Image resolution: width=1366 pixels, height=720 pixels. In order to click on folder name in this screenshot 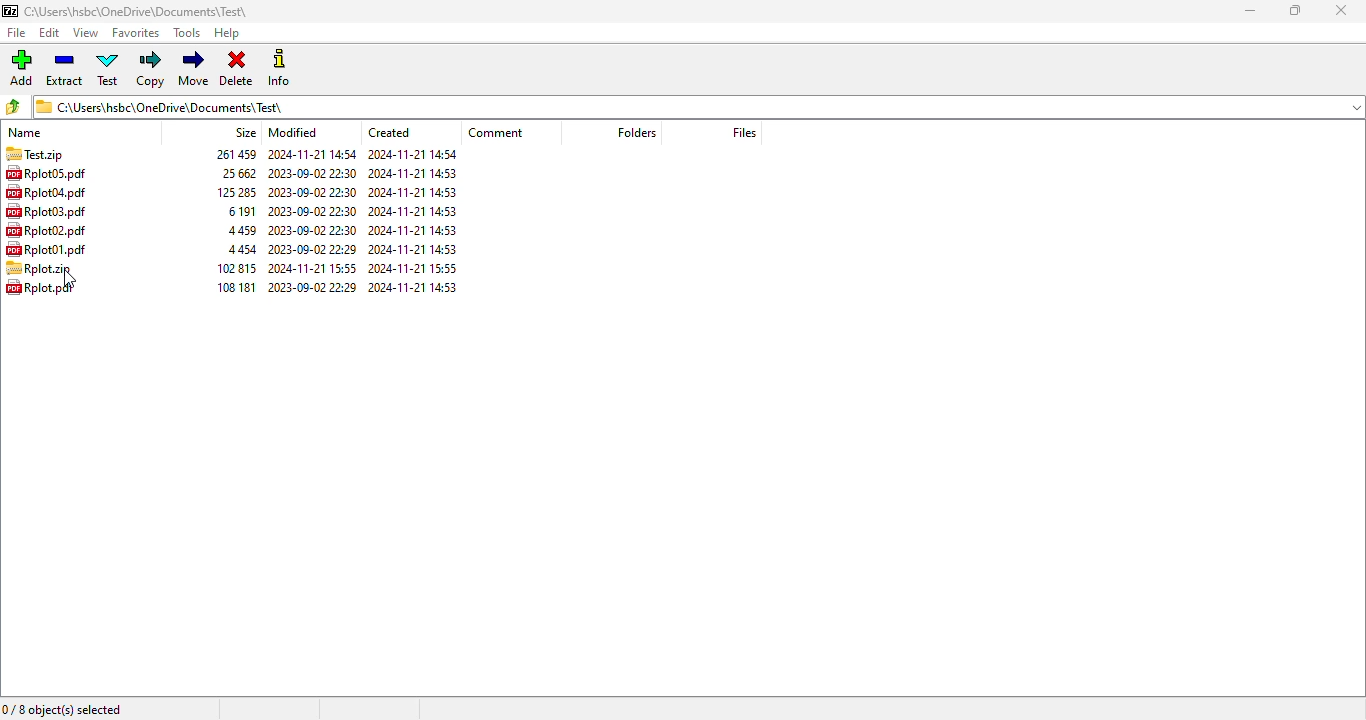, I will do `click(139, 11)`.